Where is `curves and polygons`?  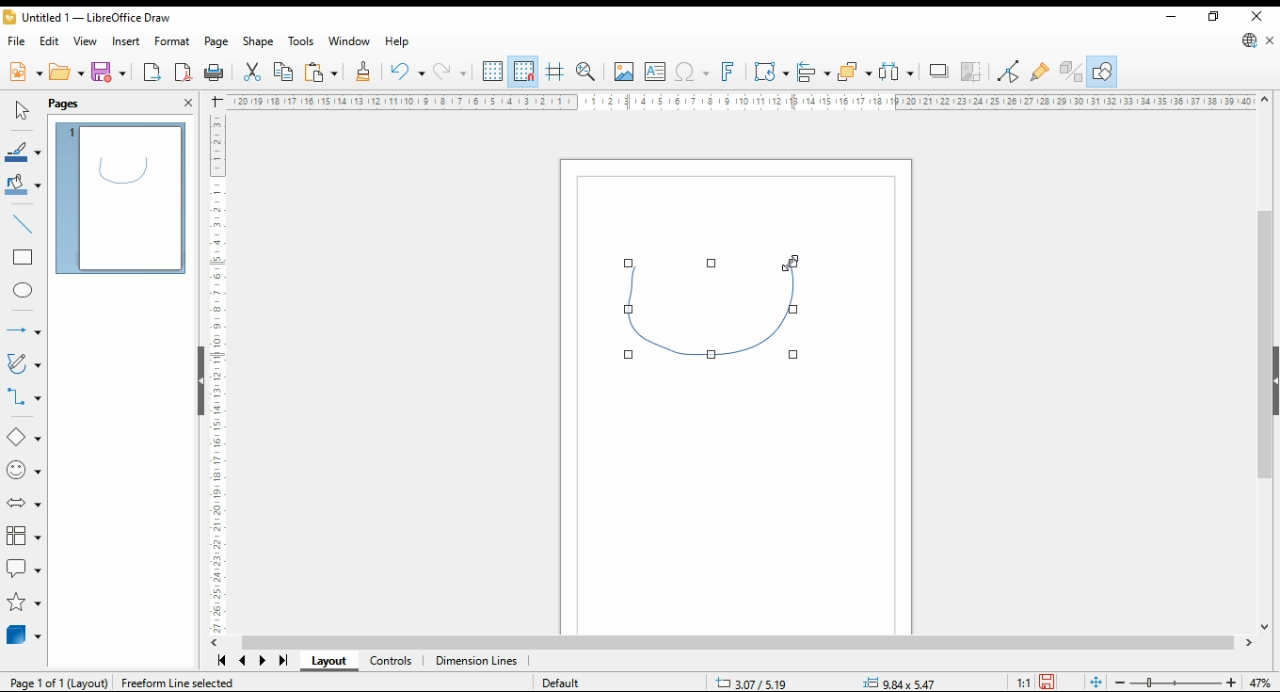
curves and polygons is located at coordinates (22, 364).